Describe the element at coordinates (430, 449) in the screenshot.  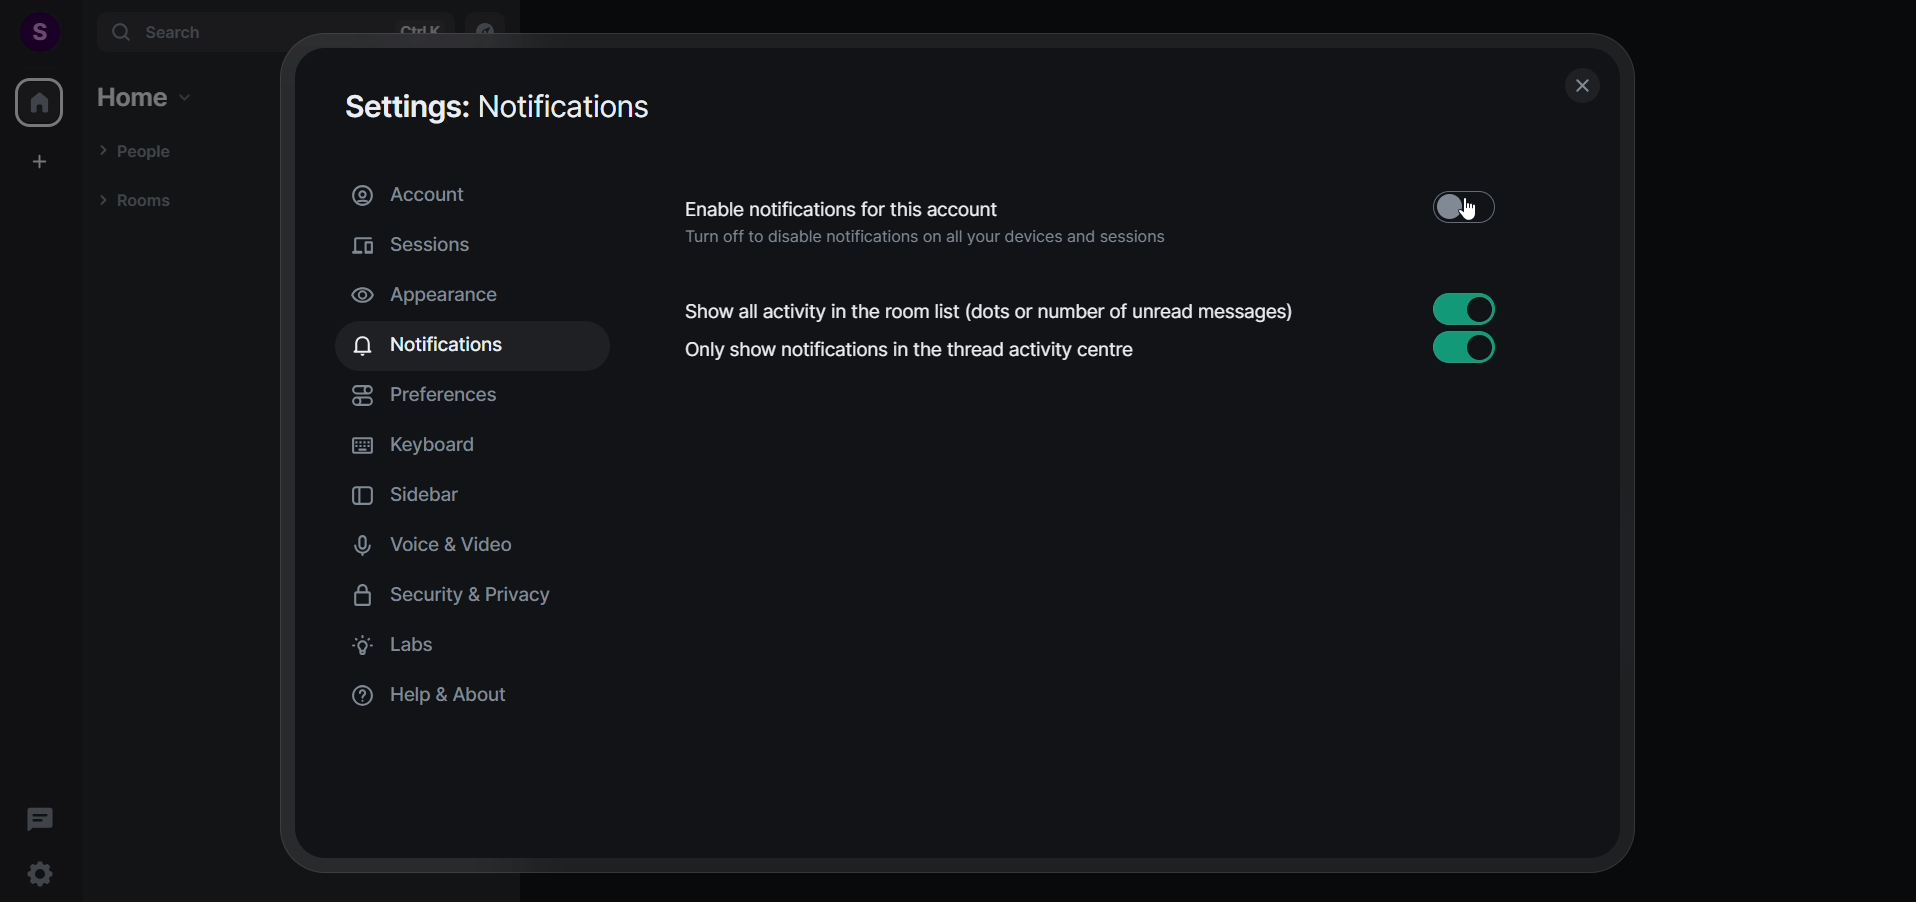
I see `keyboard` at that location.